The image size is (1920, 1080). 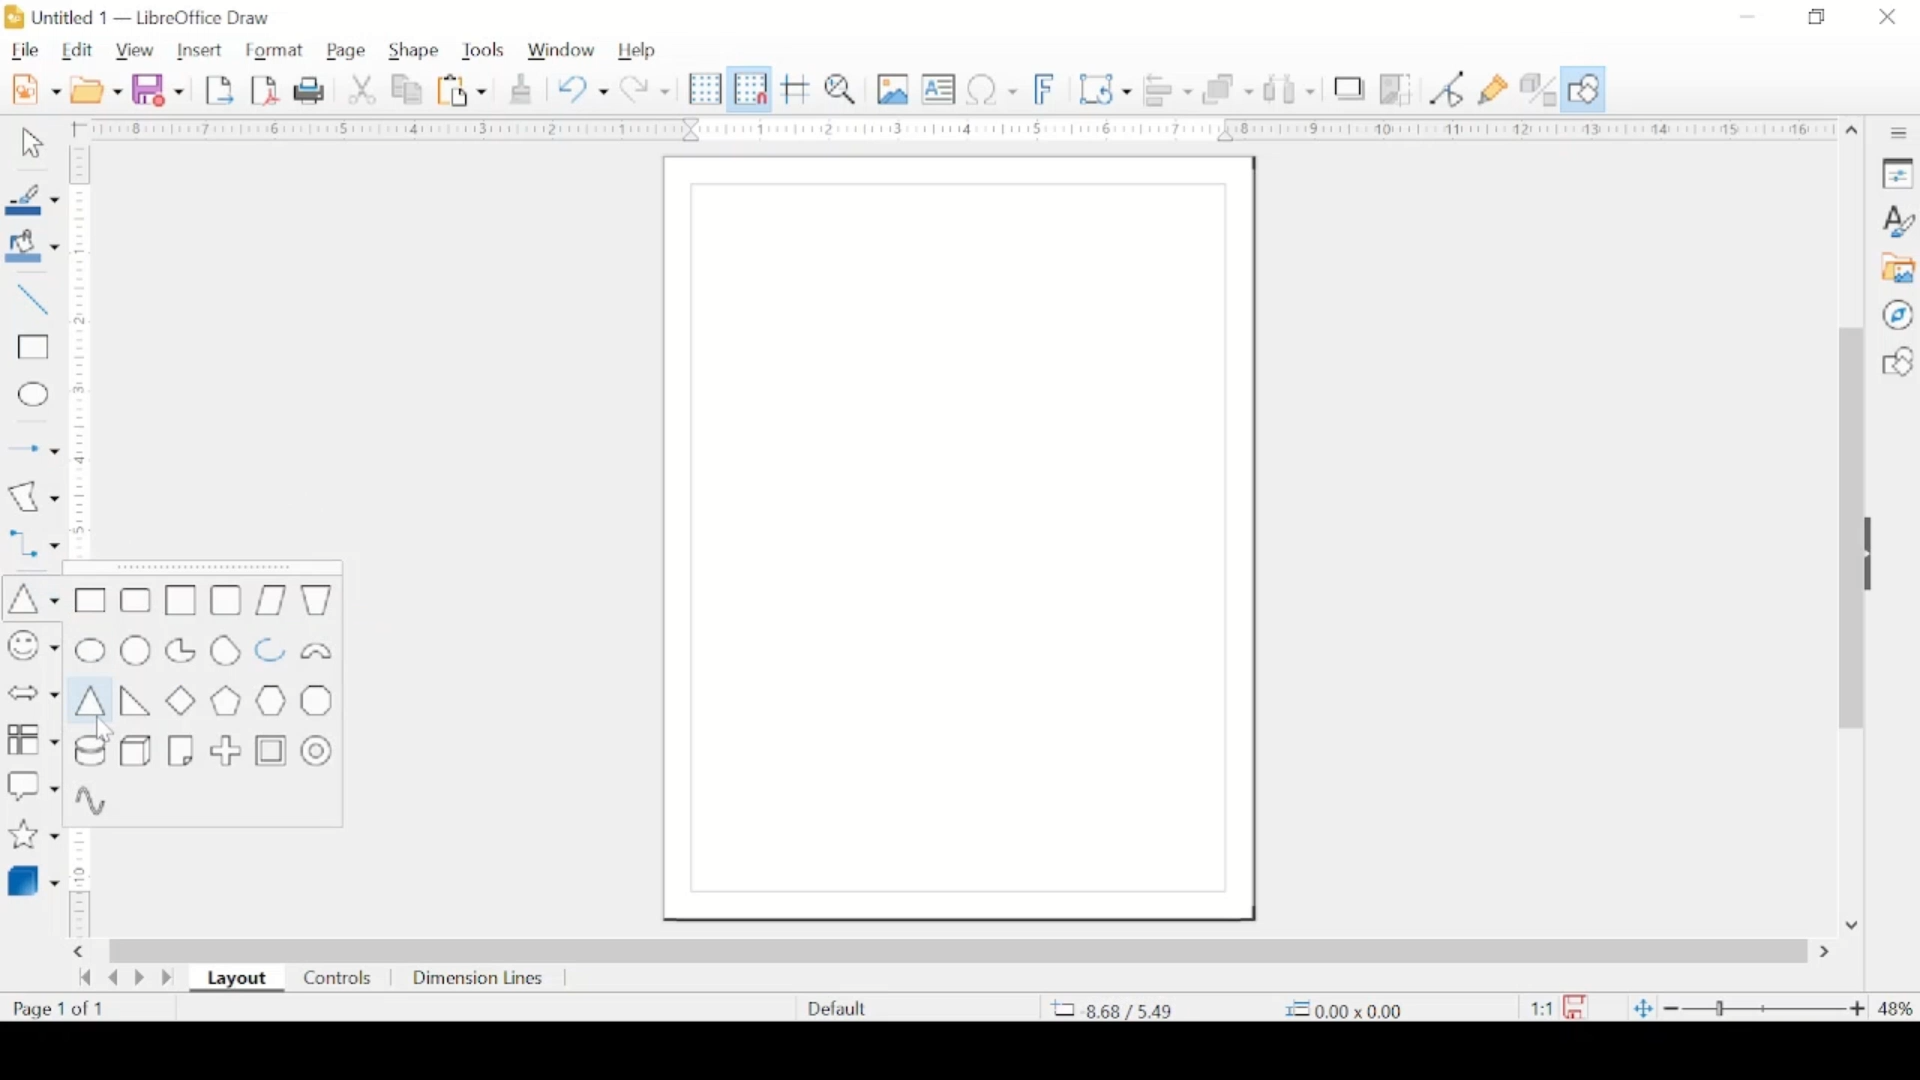 I want to click on clone formatting, so click(x=521, y=88).